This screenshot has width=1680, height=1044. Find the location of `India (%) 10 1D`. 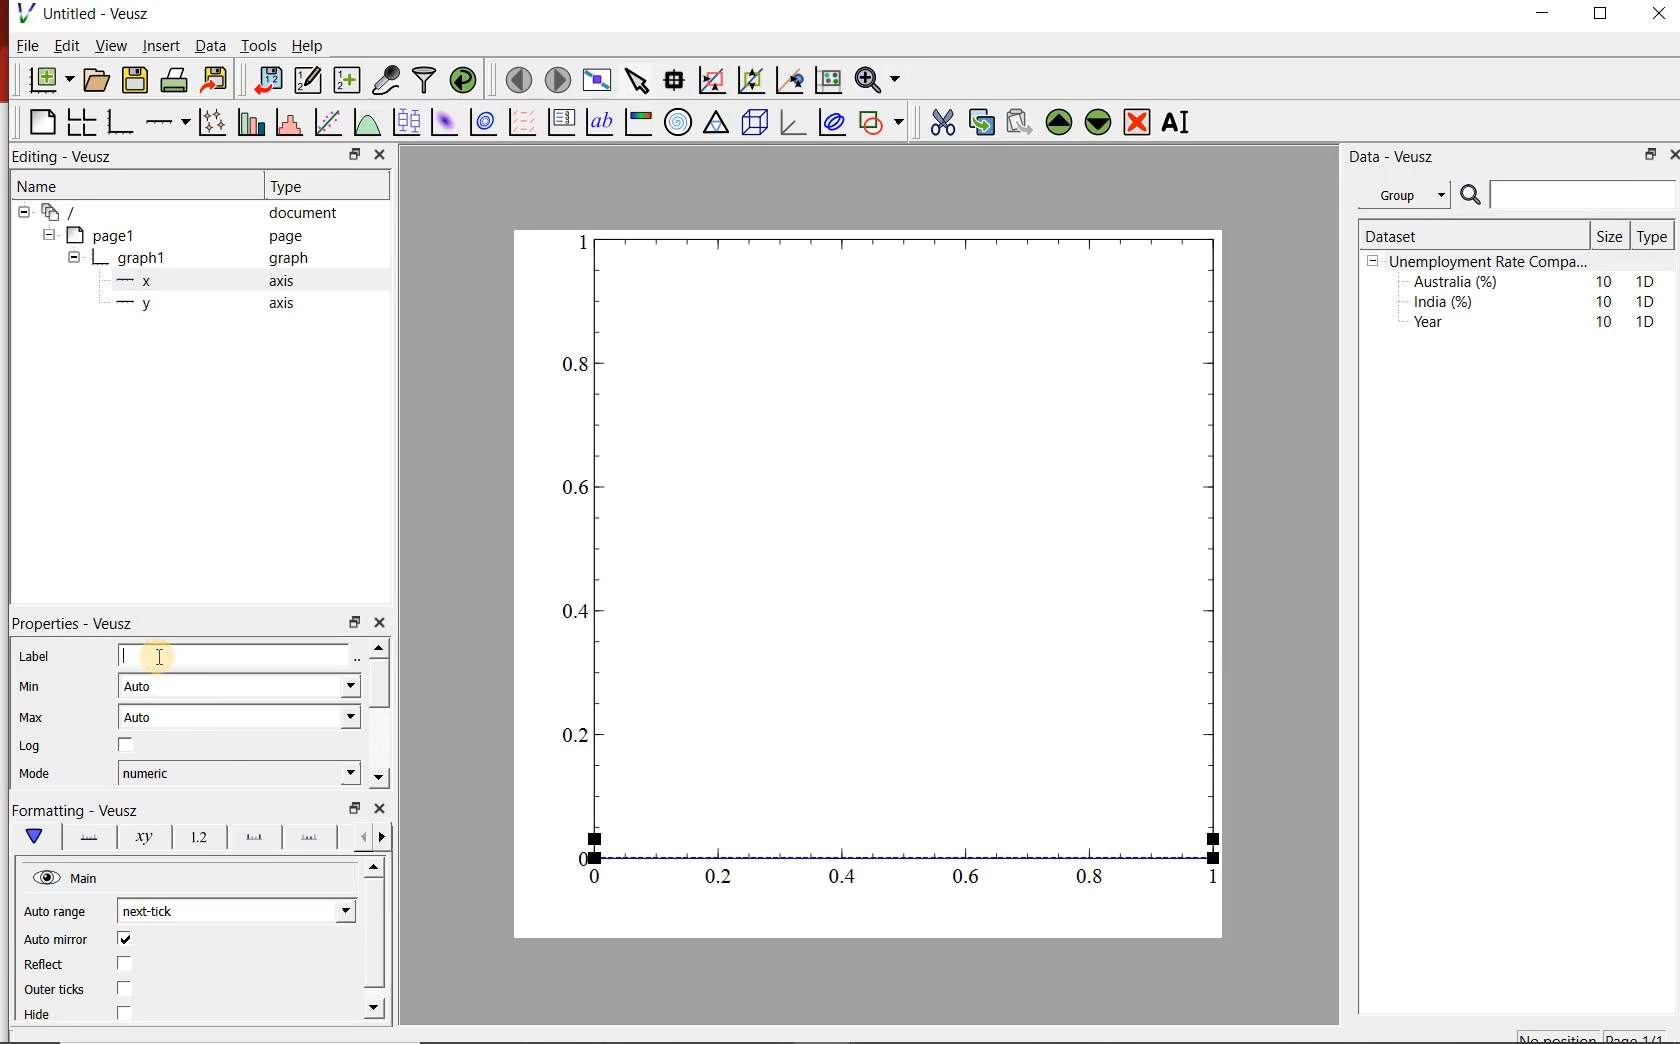

India (%) 10 1D is located at coordinates (1536, 301).